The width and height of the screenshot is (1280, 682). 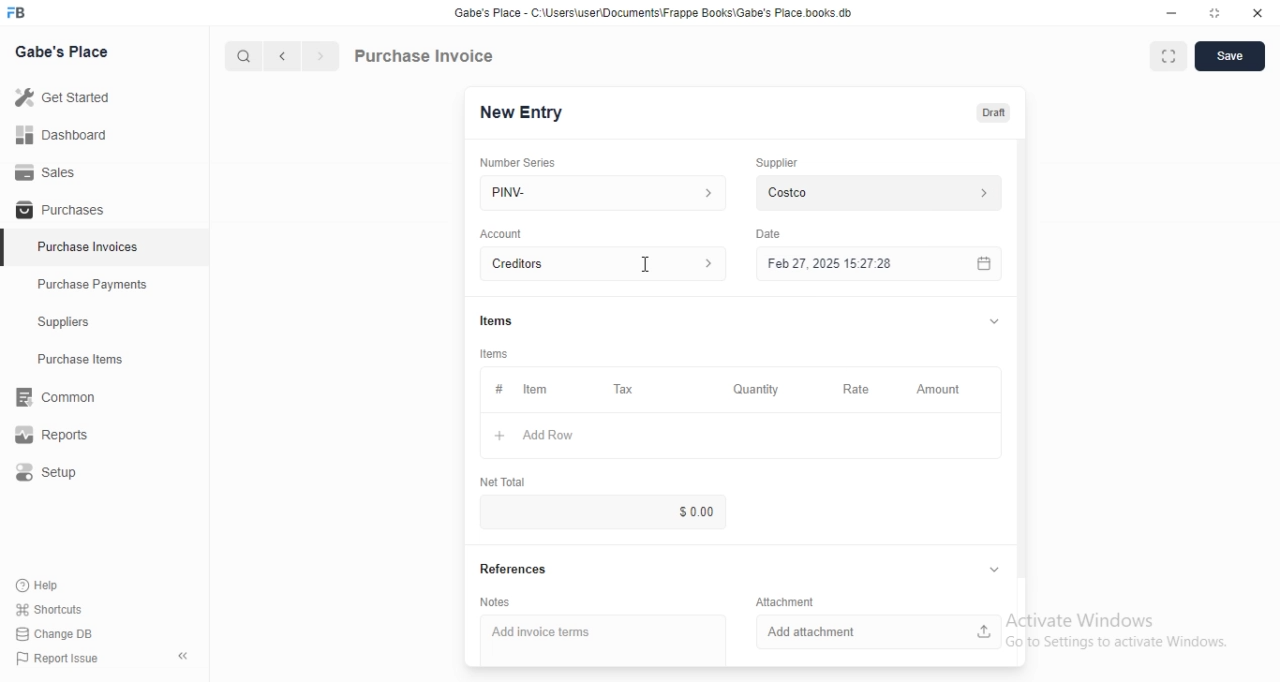 I want to click on Help, so click(x=49, y=586).